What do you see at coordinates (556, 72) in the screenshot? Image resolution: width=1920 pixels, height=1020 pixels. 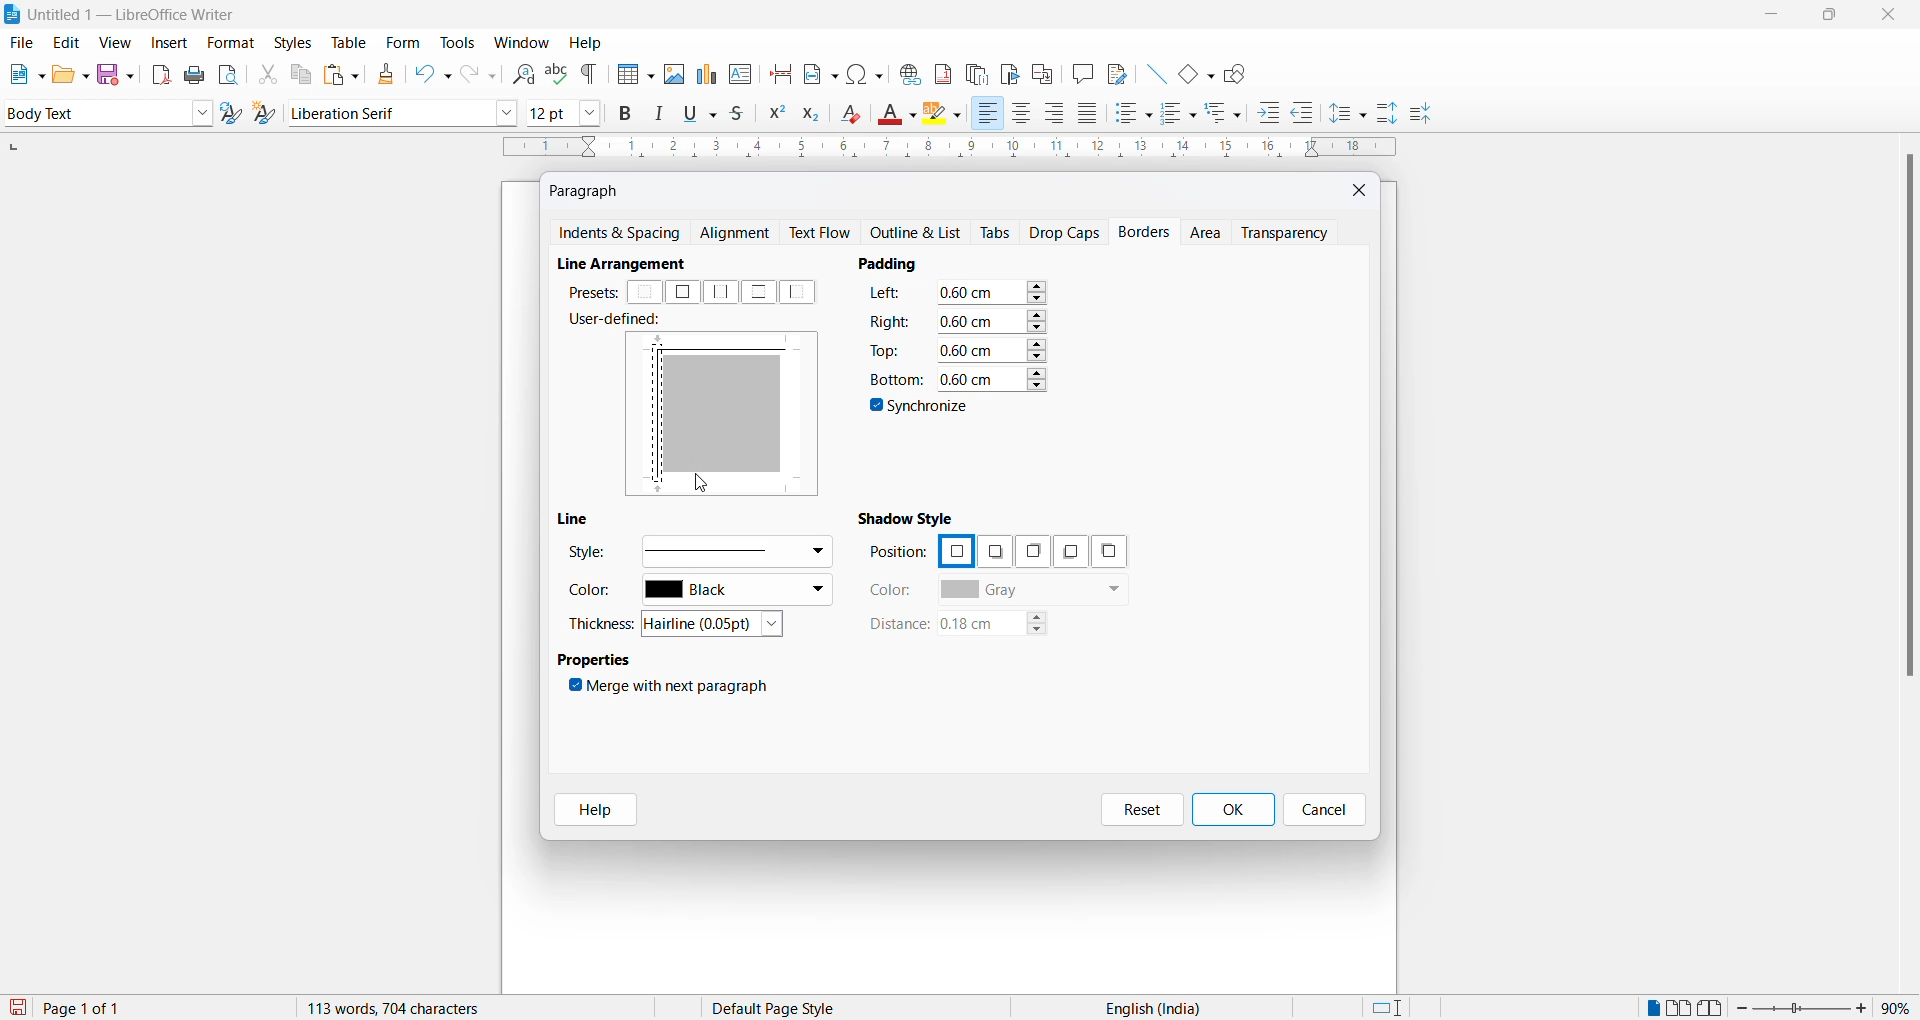 I see `spellings` at bounding box center [556, 72].